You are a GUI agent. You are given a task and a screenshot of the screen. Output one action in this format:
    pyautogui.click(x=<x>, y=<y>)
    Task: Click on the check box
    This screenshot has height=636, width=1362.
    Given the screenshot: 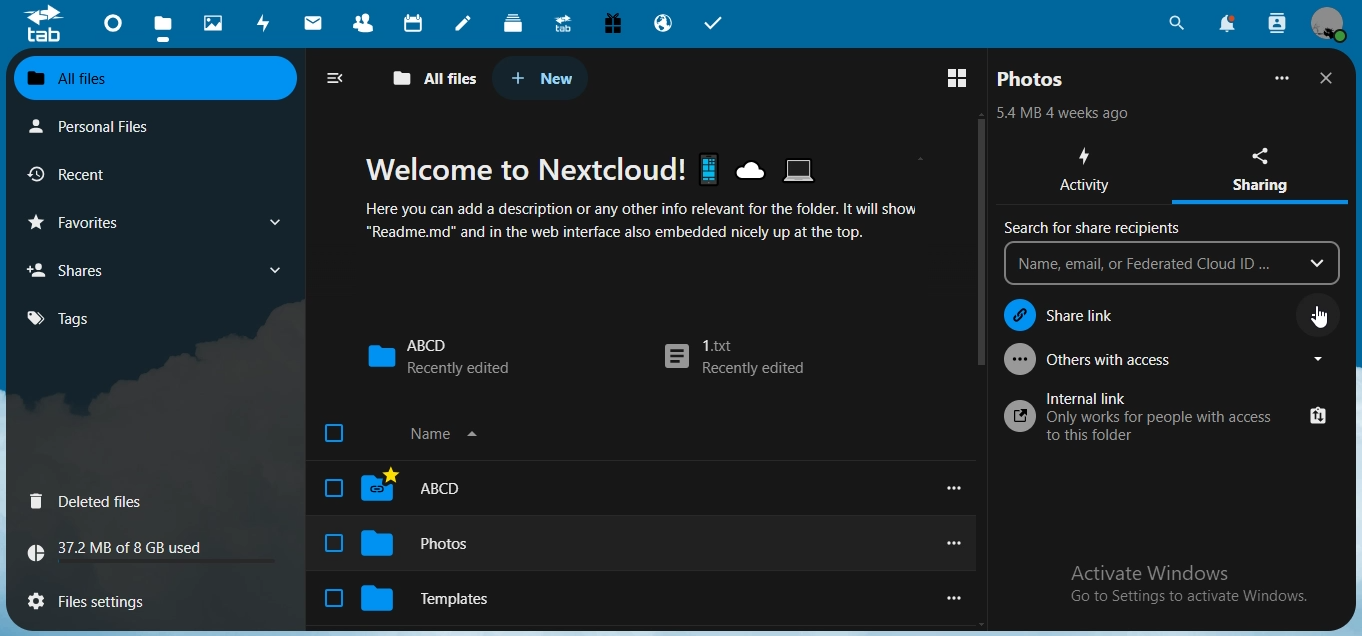 What is the action you would take?
    pyautogui.click(x=334, y=488)
    